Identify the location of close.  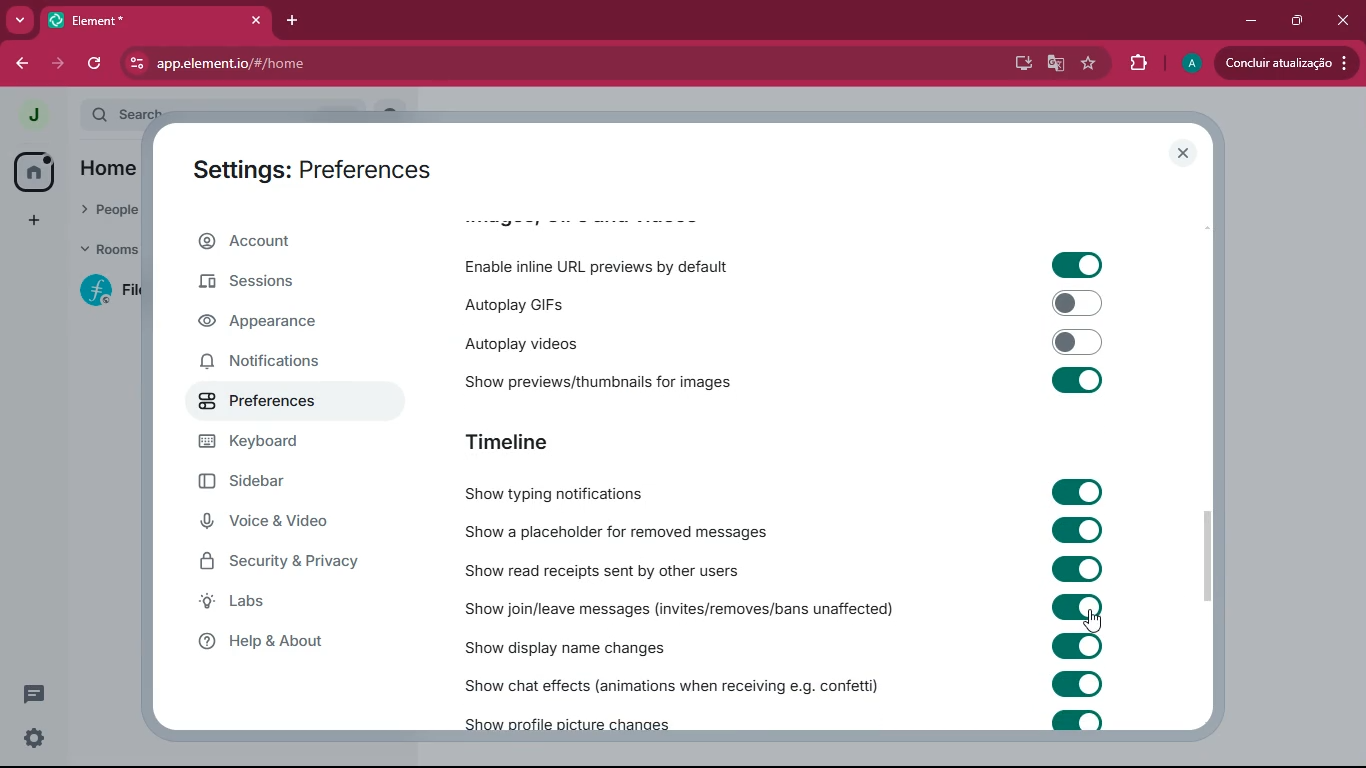
(1184, 153).